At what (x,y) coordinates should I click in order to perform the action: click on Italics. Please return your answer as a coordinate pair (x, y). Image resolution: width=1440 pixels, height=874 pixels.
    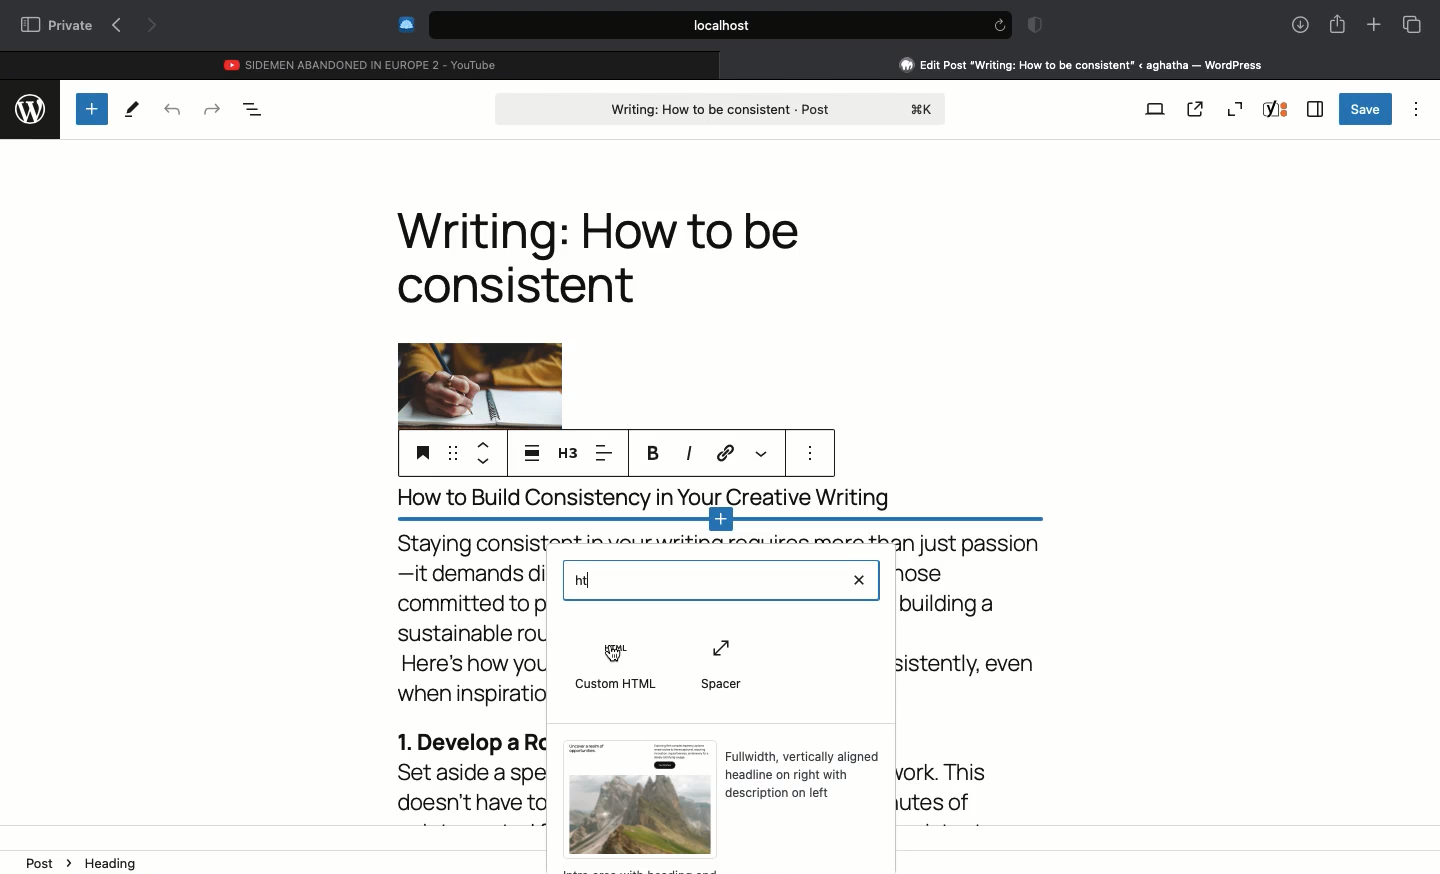
    Looking at the image, I should click on (689, 454).